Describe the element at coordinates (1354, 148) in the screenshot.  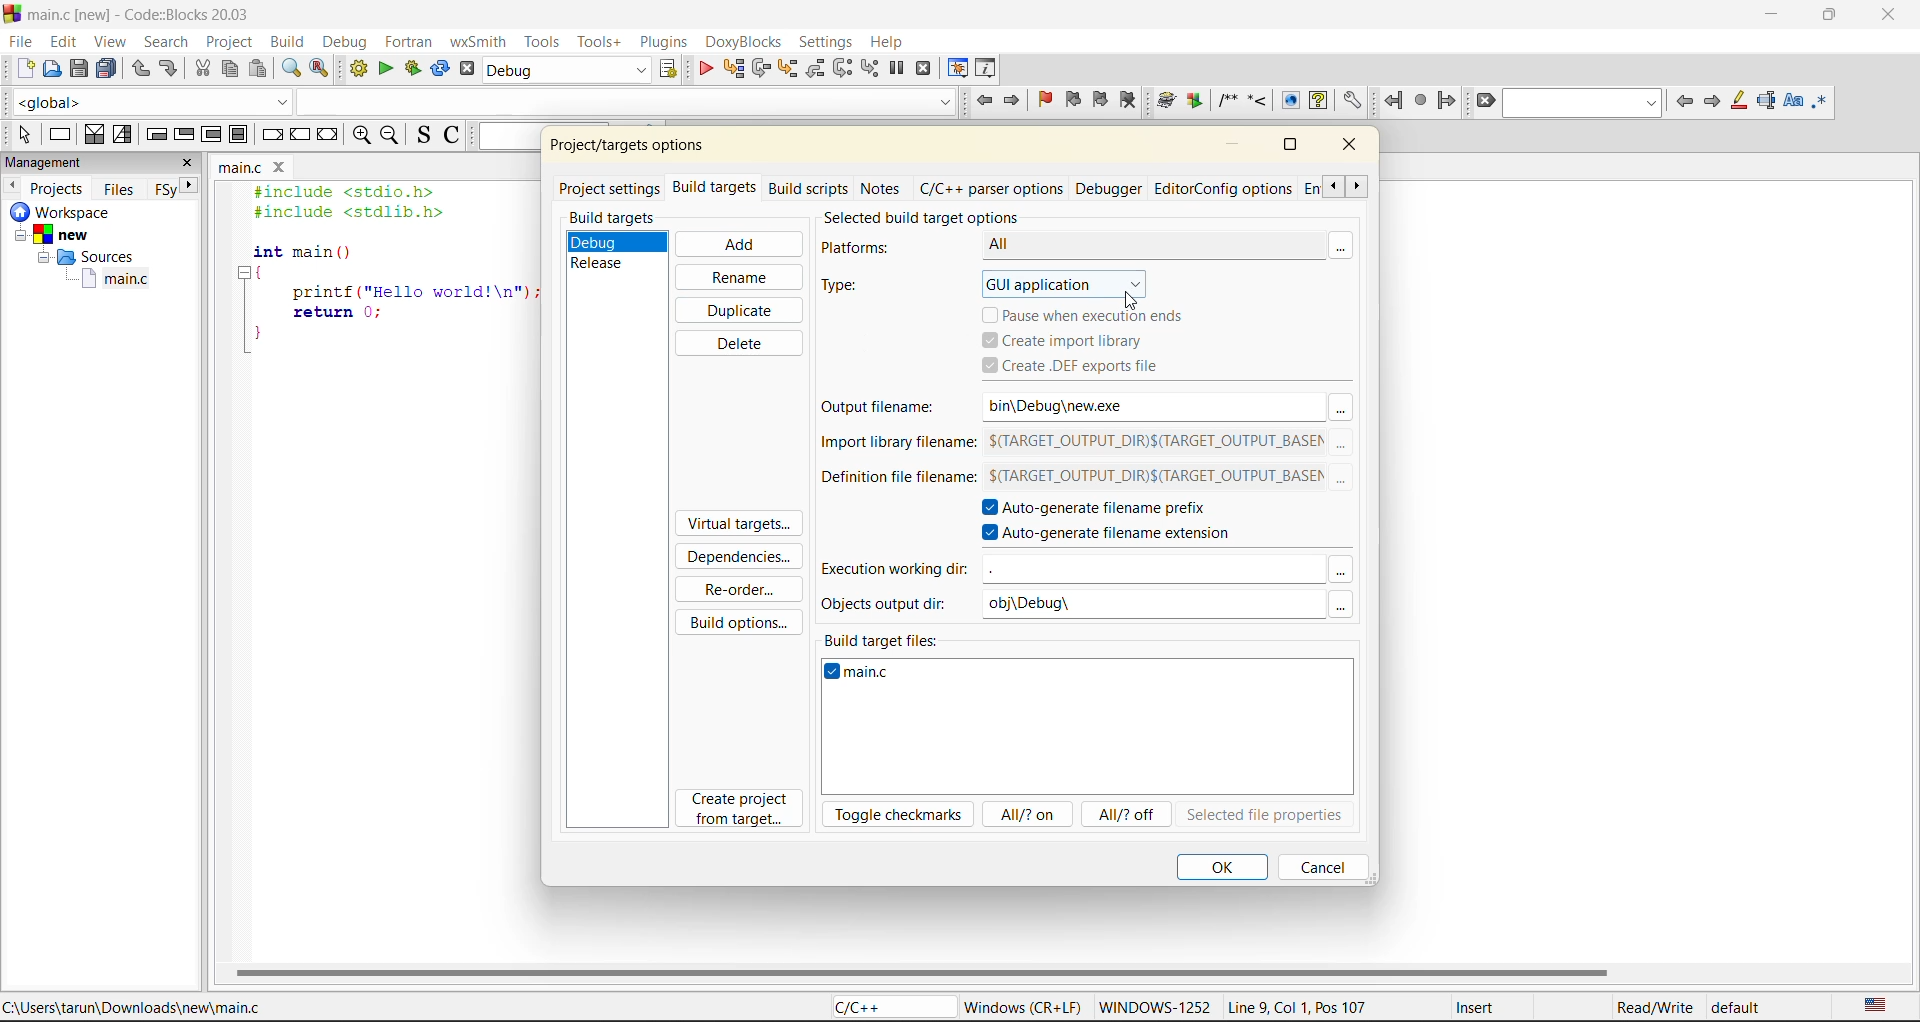
I see `close` at that location.